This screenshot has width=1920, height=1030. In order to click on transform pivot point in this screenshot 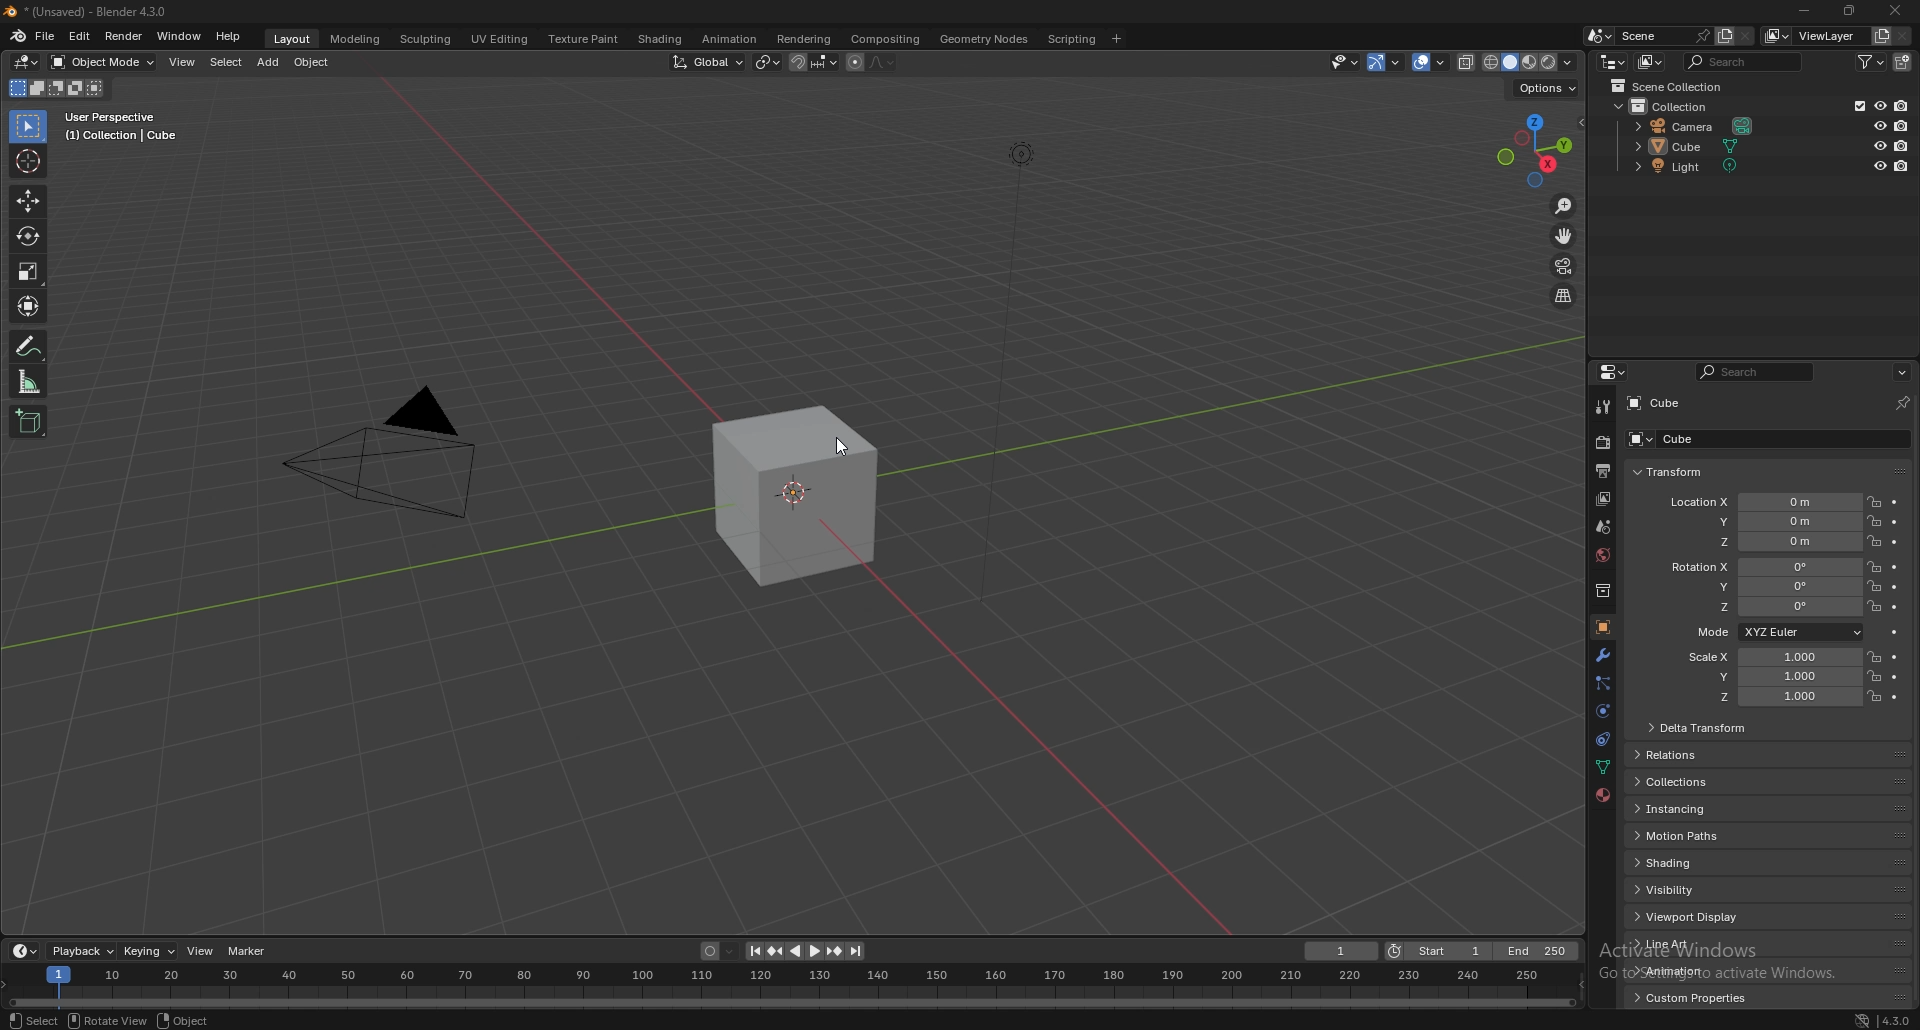, I will do `click(768, 62)`.